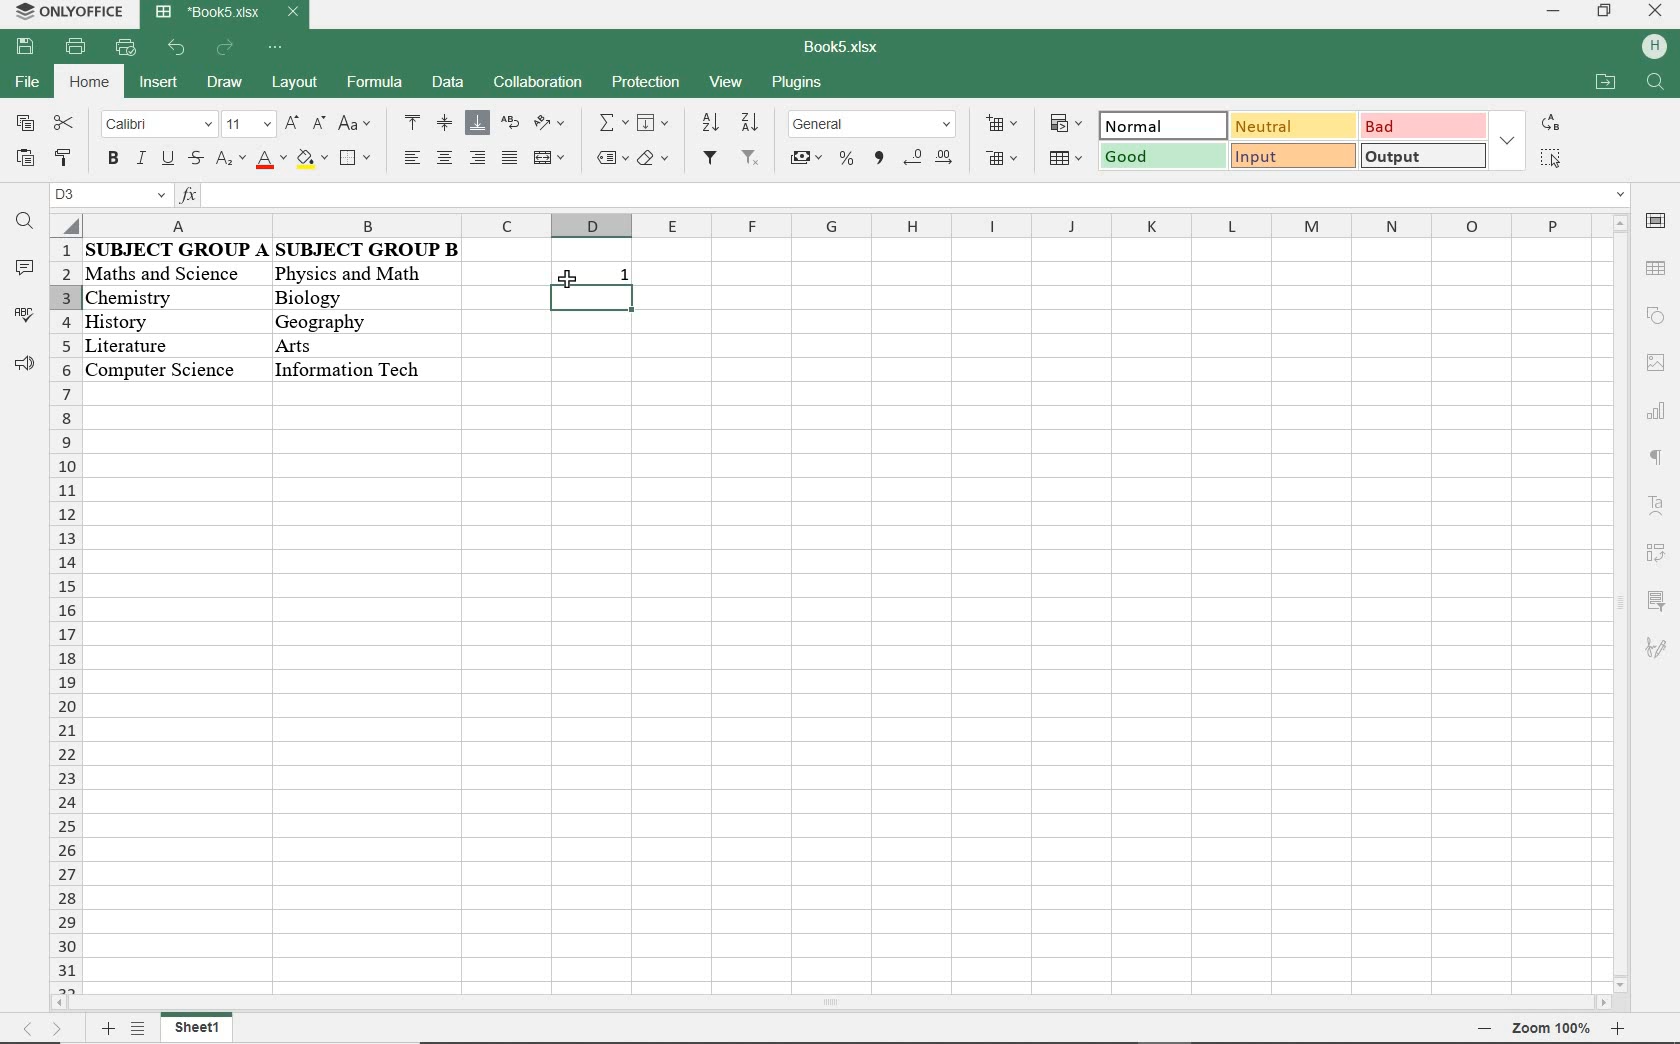 This screenshot has height=1044, width=1680. What do you see at coordinates (1291, 126) in the screenshot?
I see `neutral` at bounding box center [1291, 126].